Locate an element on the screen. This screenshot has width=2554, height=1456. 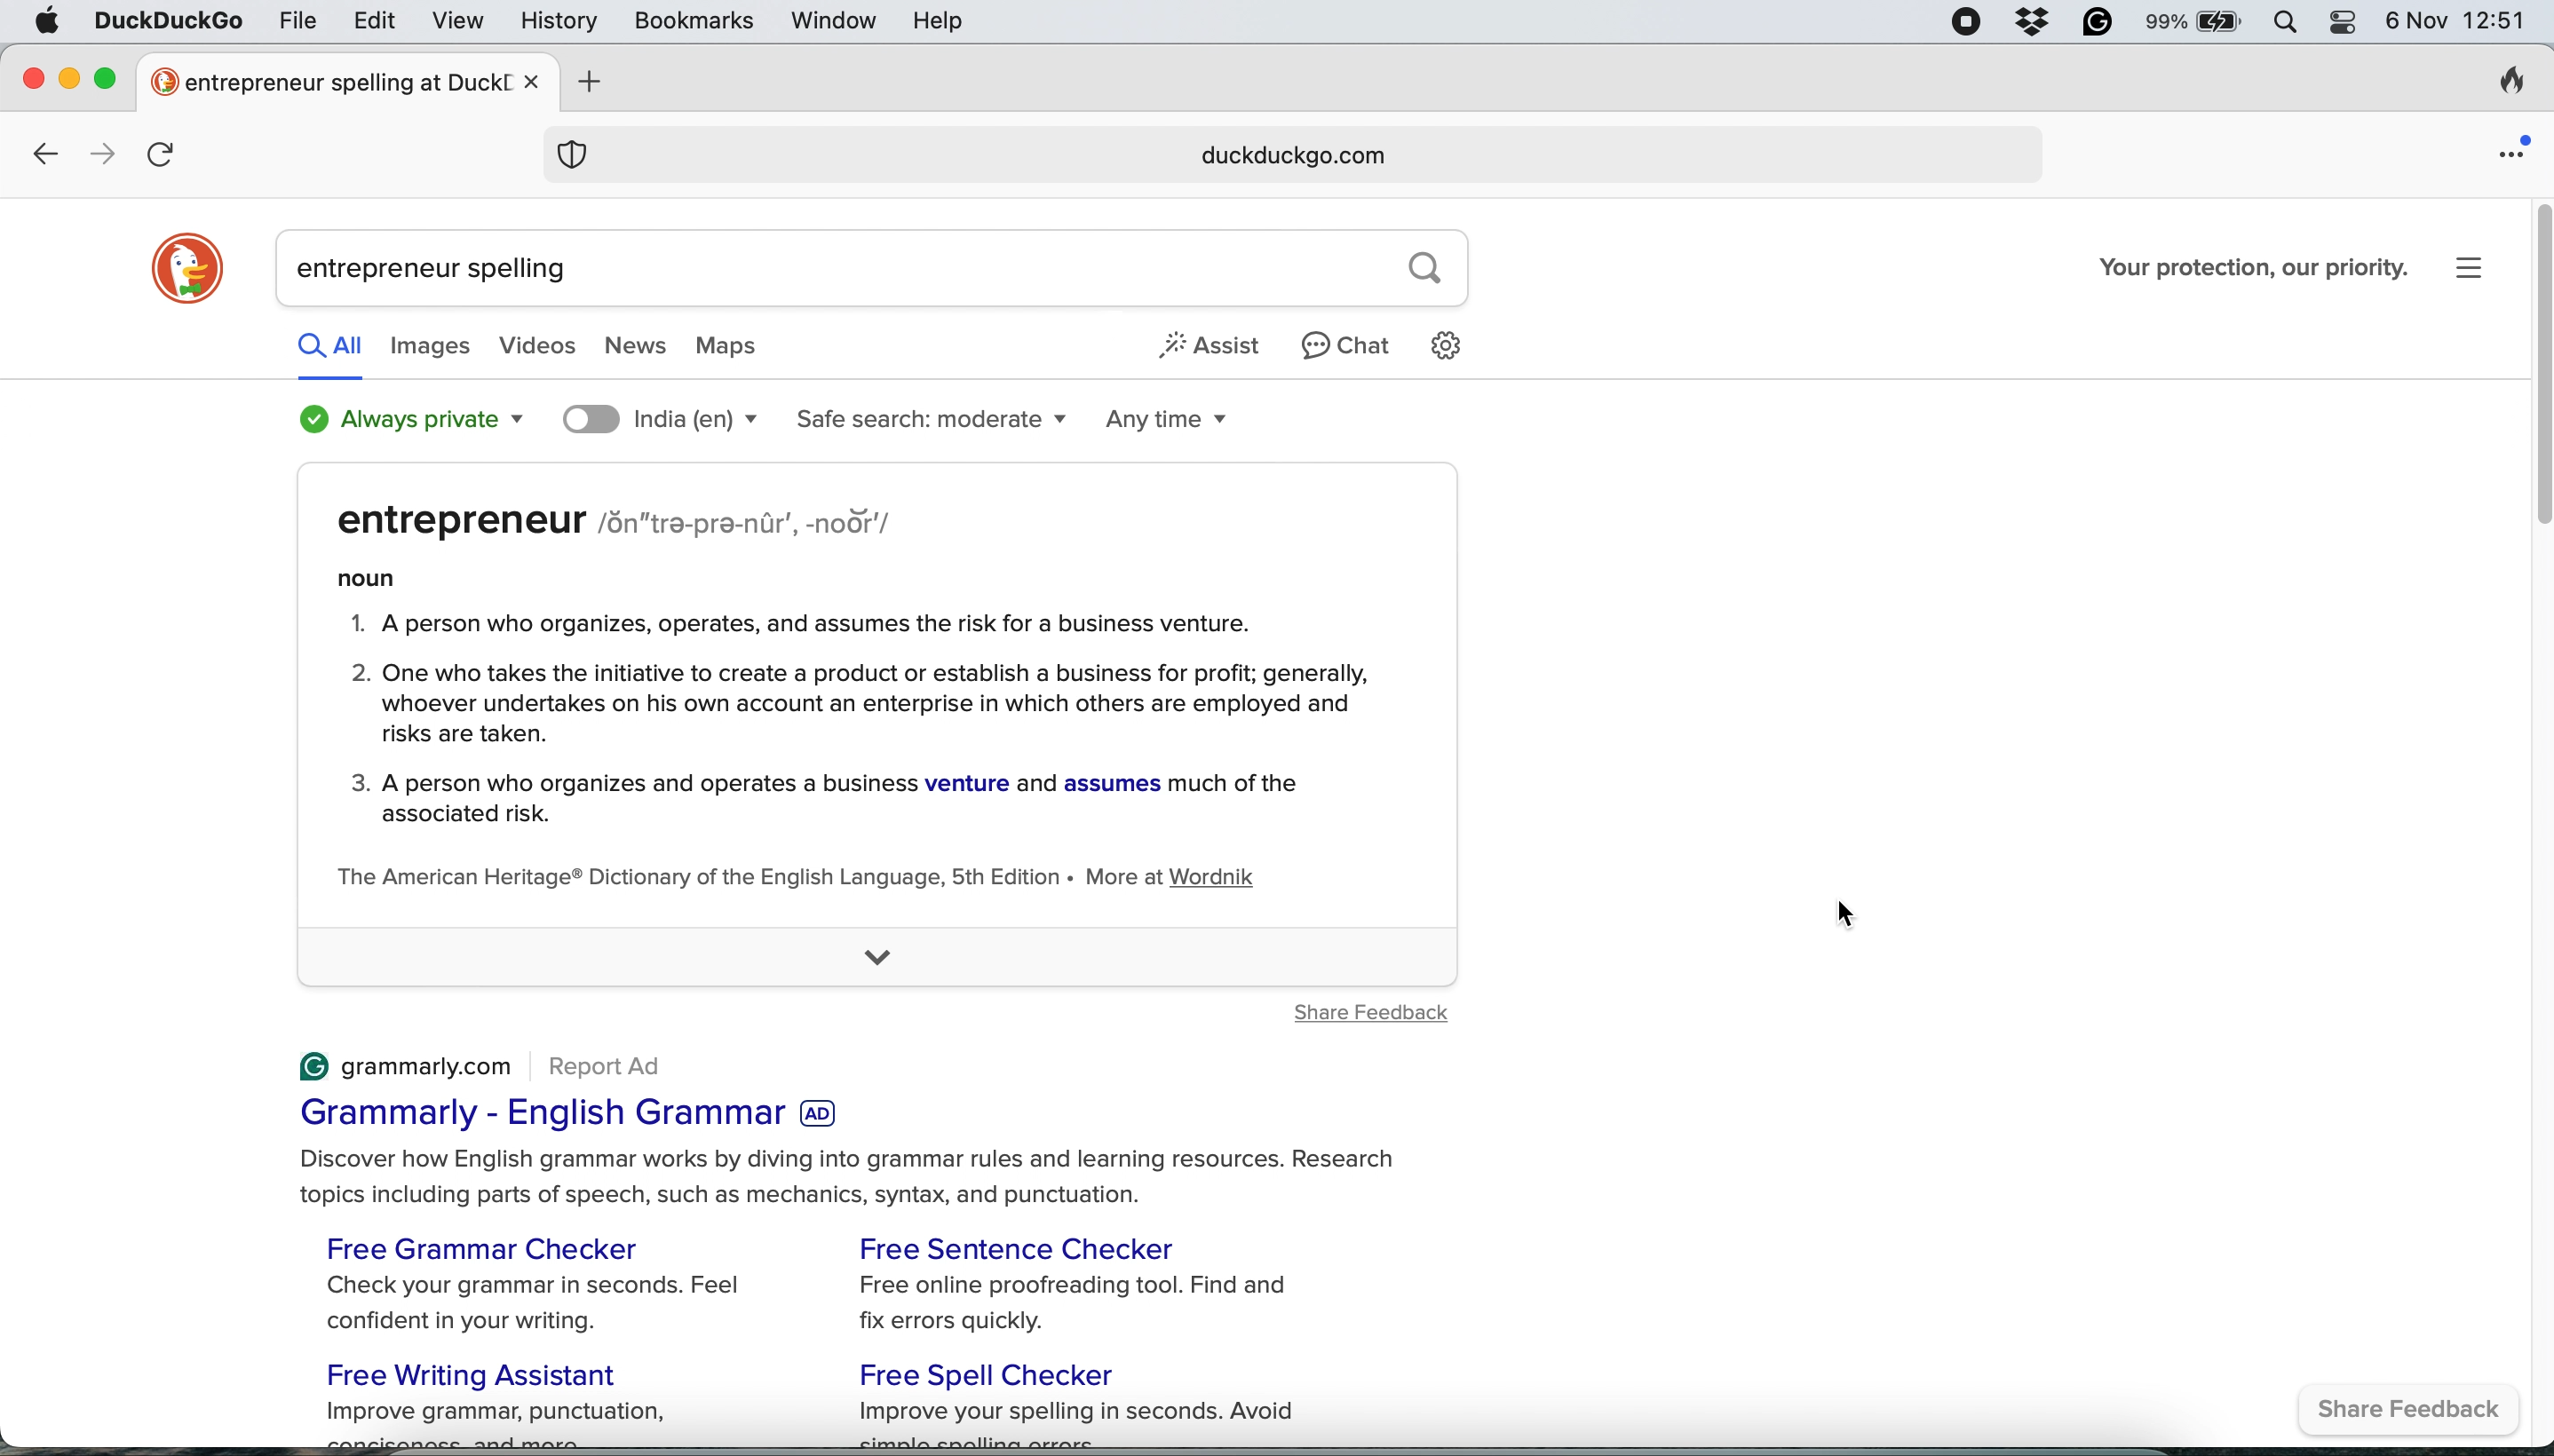
go back is located at coordinates (52, 156).